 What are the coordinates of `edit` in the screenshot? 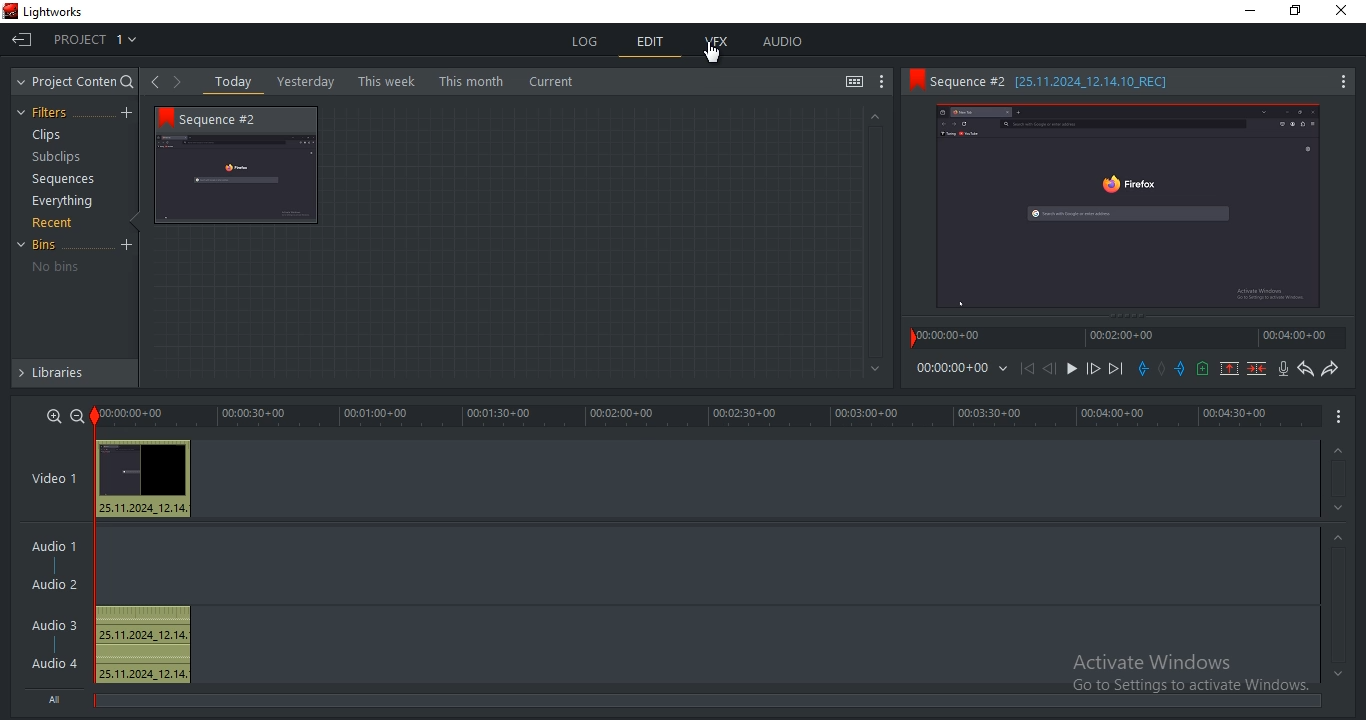 It's located at (653, 42).